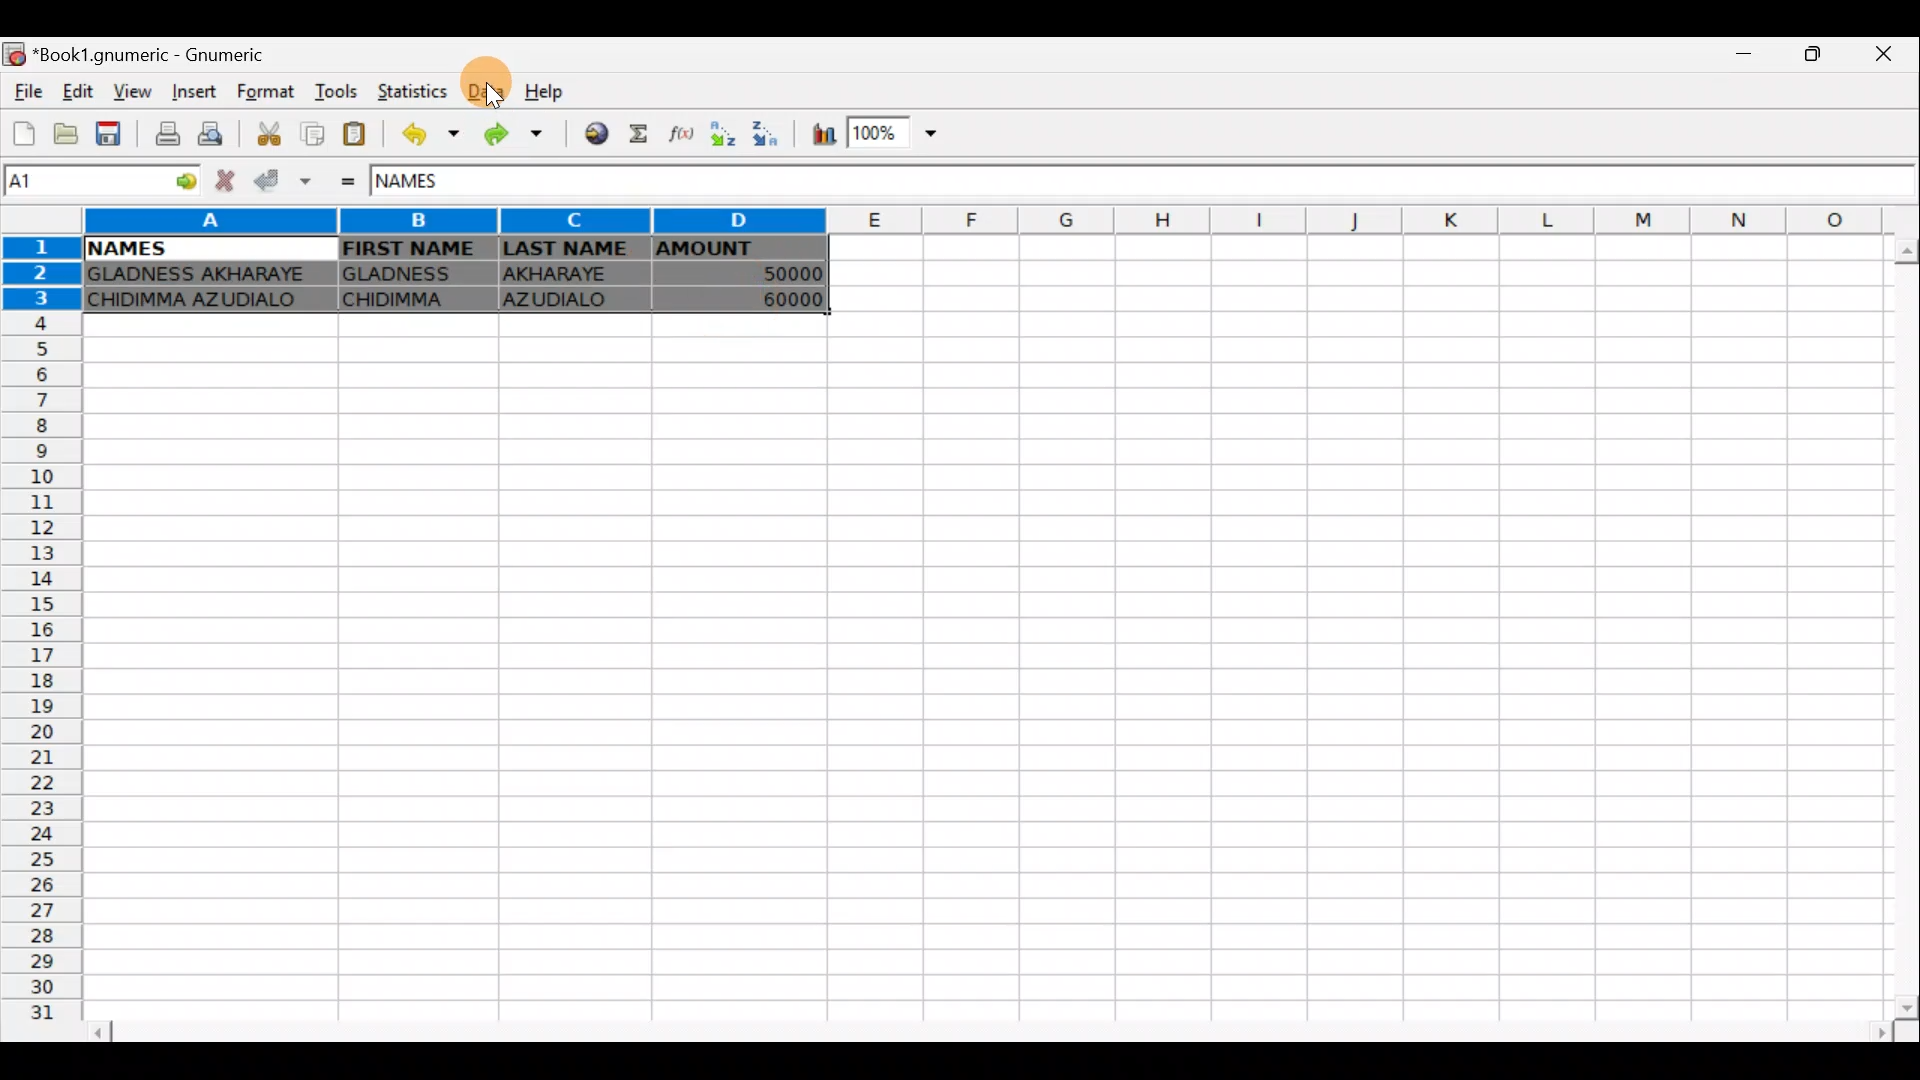 The image size is (1920, 1080). Describe the element at coordinates (68, 133) in the screenshot. I see `Open a file` at that location.